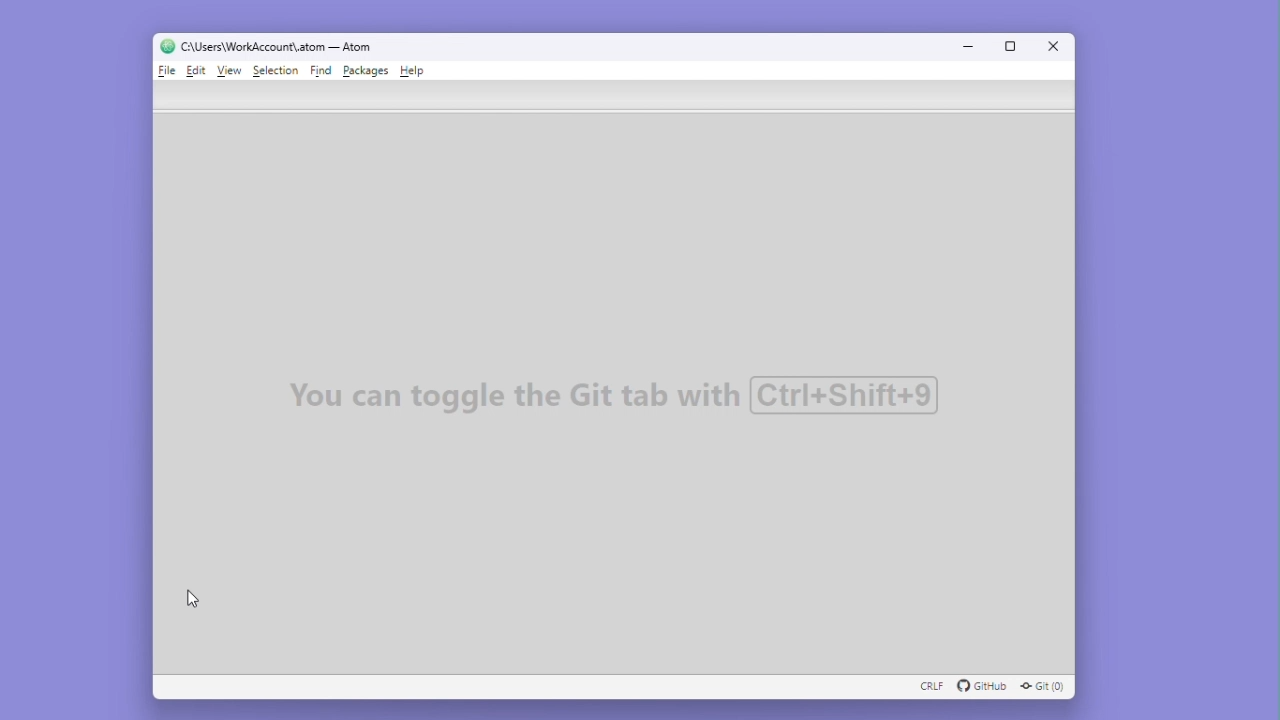 The image size is (1280, 720). I want to click on logo, so click(162, 45).